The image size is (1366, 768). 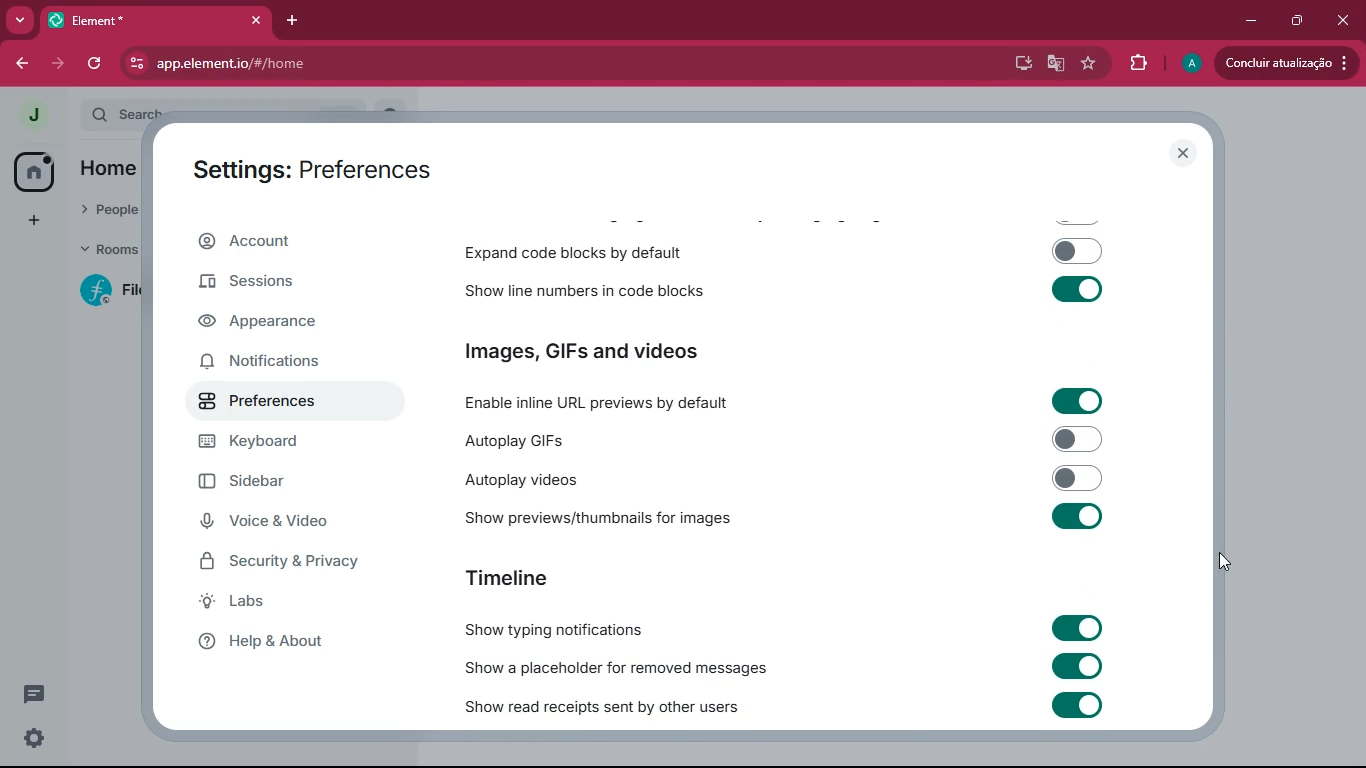 I want to click on more, so click(x=16, y=21).